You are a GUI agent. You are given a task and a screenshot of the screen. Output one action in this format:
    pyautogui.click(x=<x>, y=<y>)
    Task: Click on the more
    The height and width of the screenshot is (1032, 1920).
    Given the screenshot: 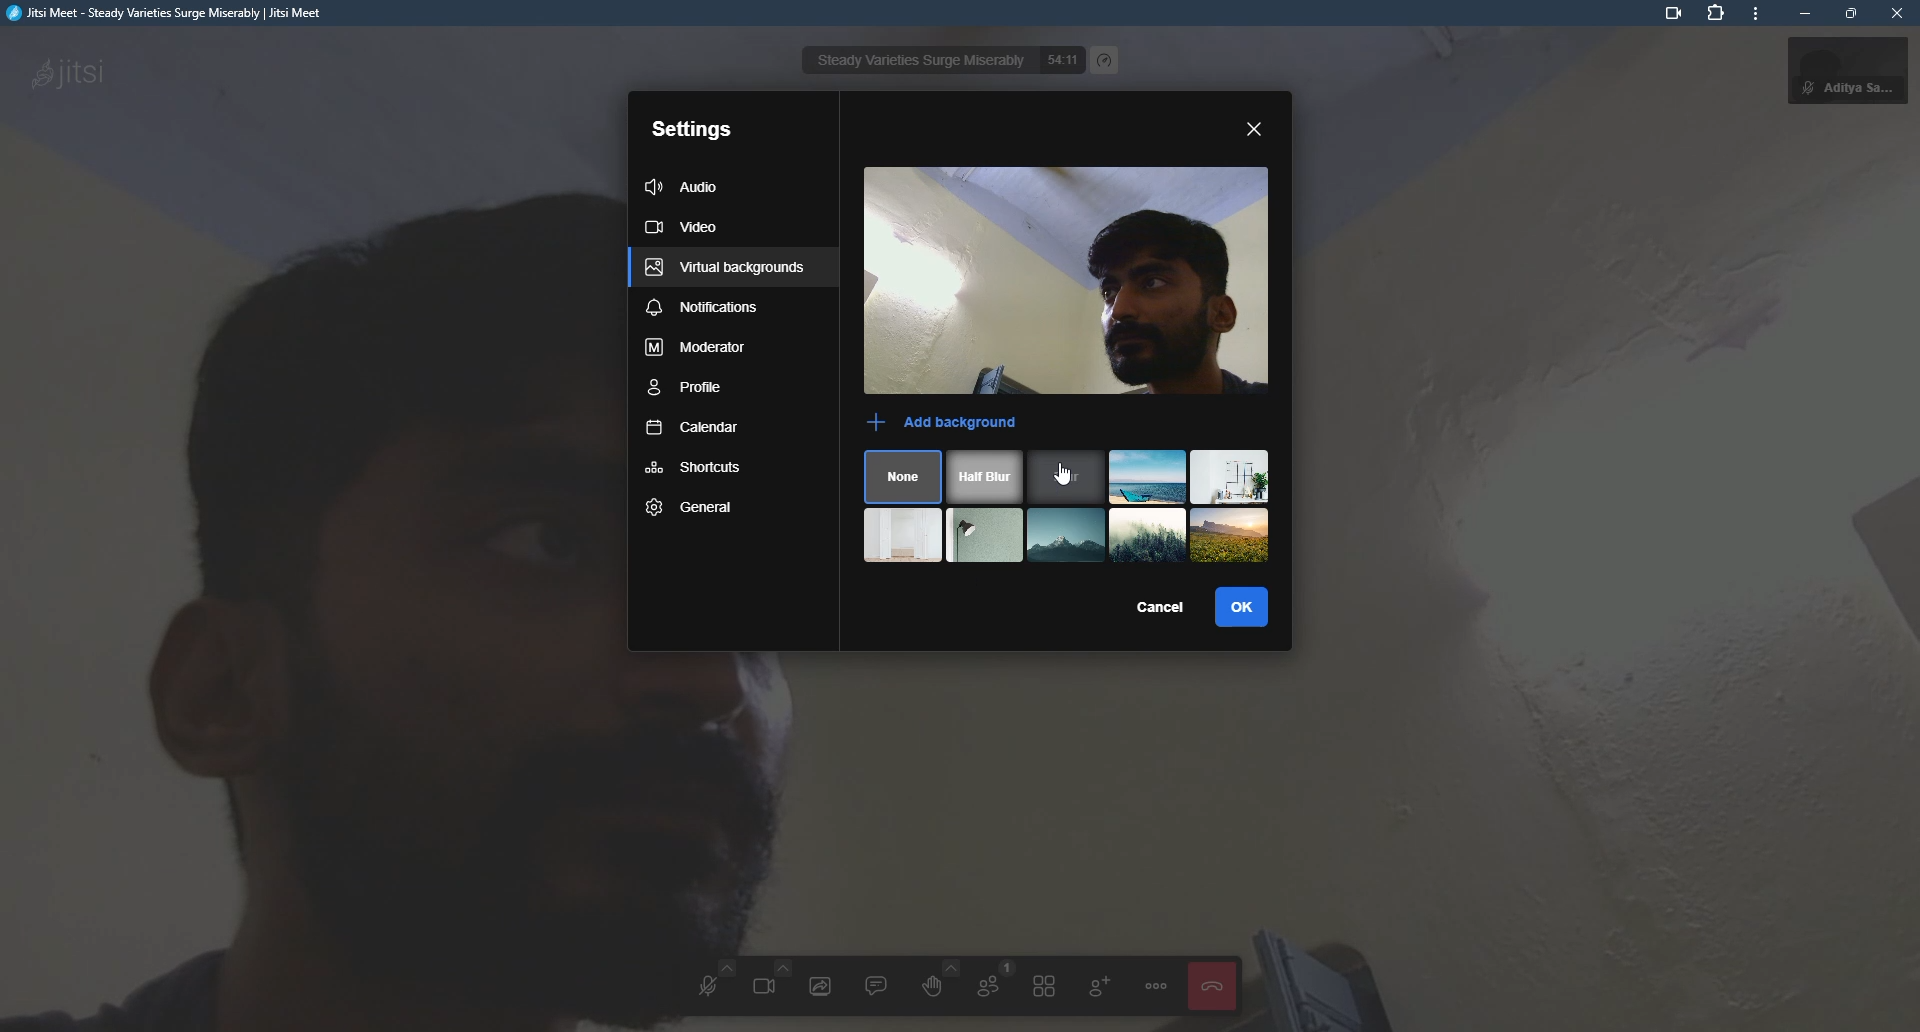 What is the action you would take?
    pyautogui.click(x=1755, y=17)
    